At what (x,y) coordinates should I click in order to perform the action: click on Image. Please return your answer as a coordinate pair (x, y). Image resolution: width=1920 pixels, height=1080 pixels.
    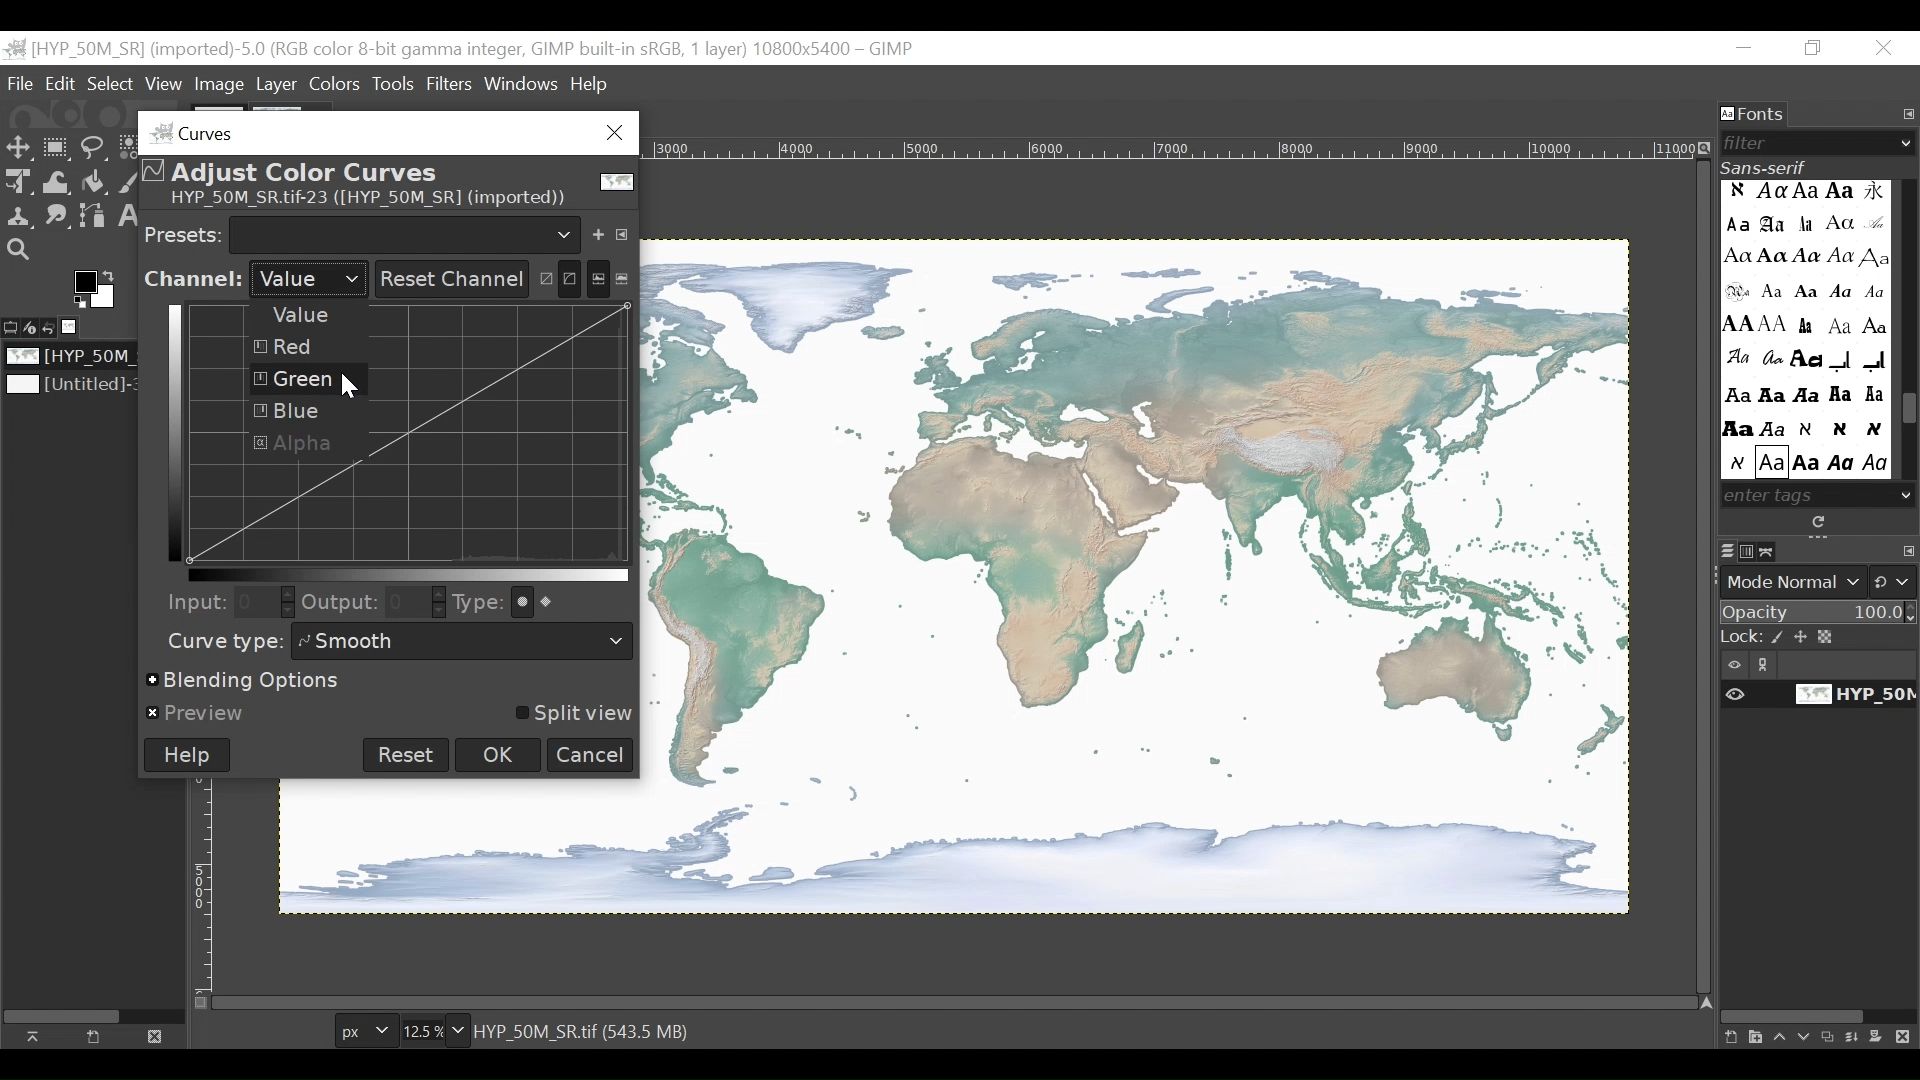
    Looking at the image, I should click on (76, 357).